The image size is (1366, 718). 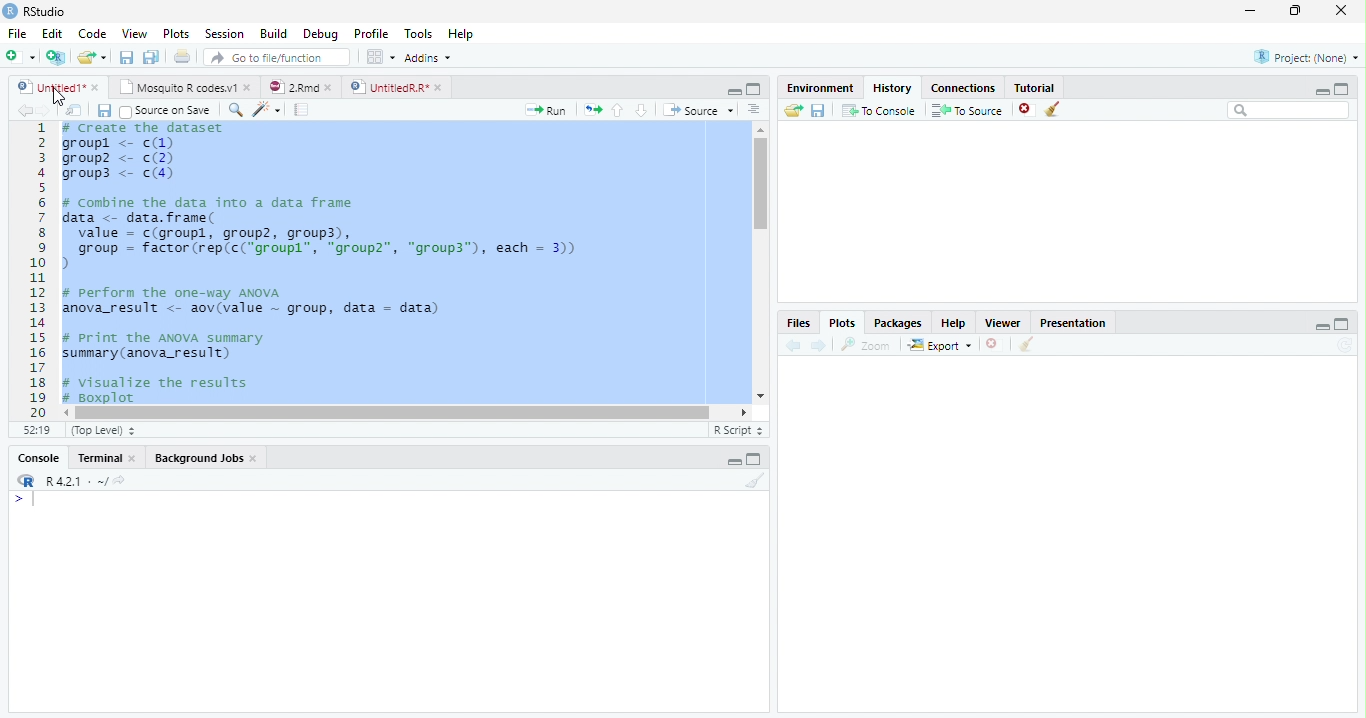 I want to click on Mosquito R codes, so click(x=184, y=87).